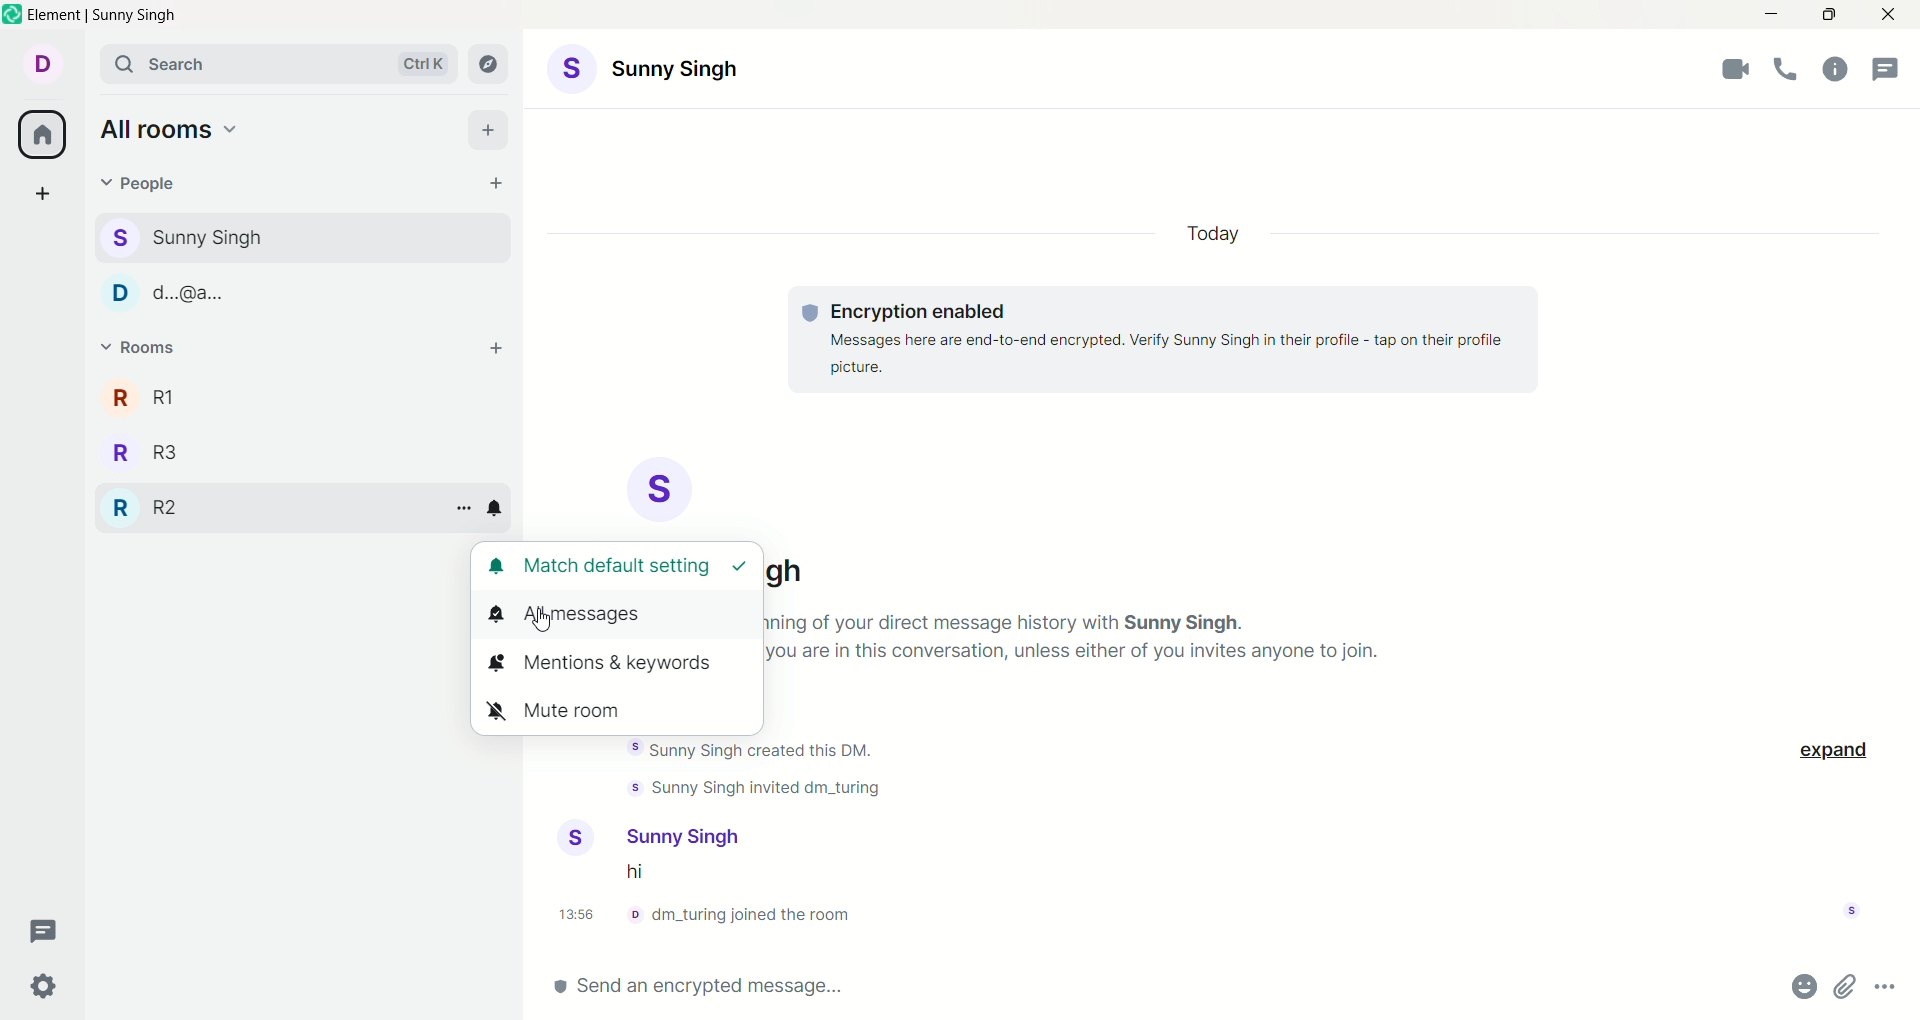  Describe the element at coordinates (491, 181) in the screenshot. I see `start chat` at that location.